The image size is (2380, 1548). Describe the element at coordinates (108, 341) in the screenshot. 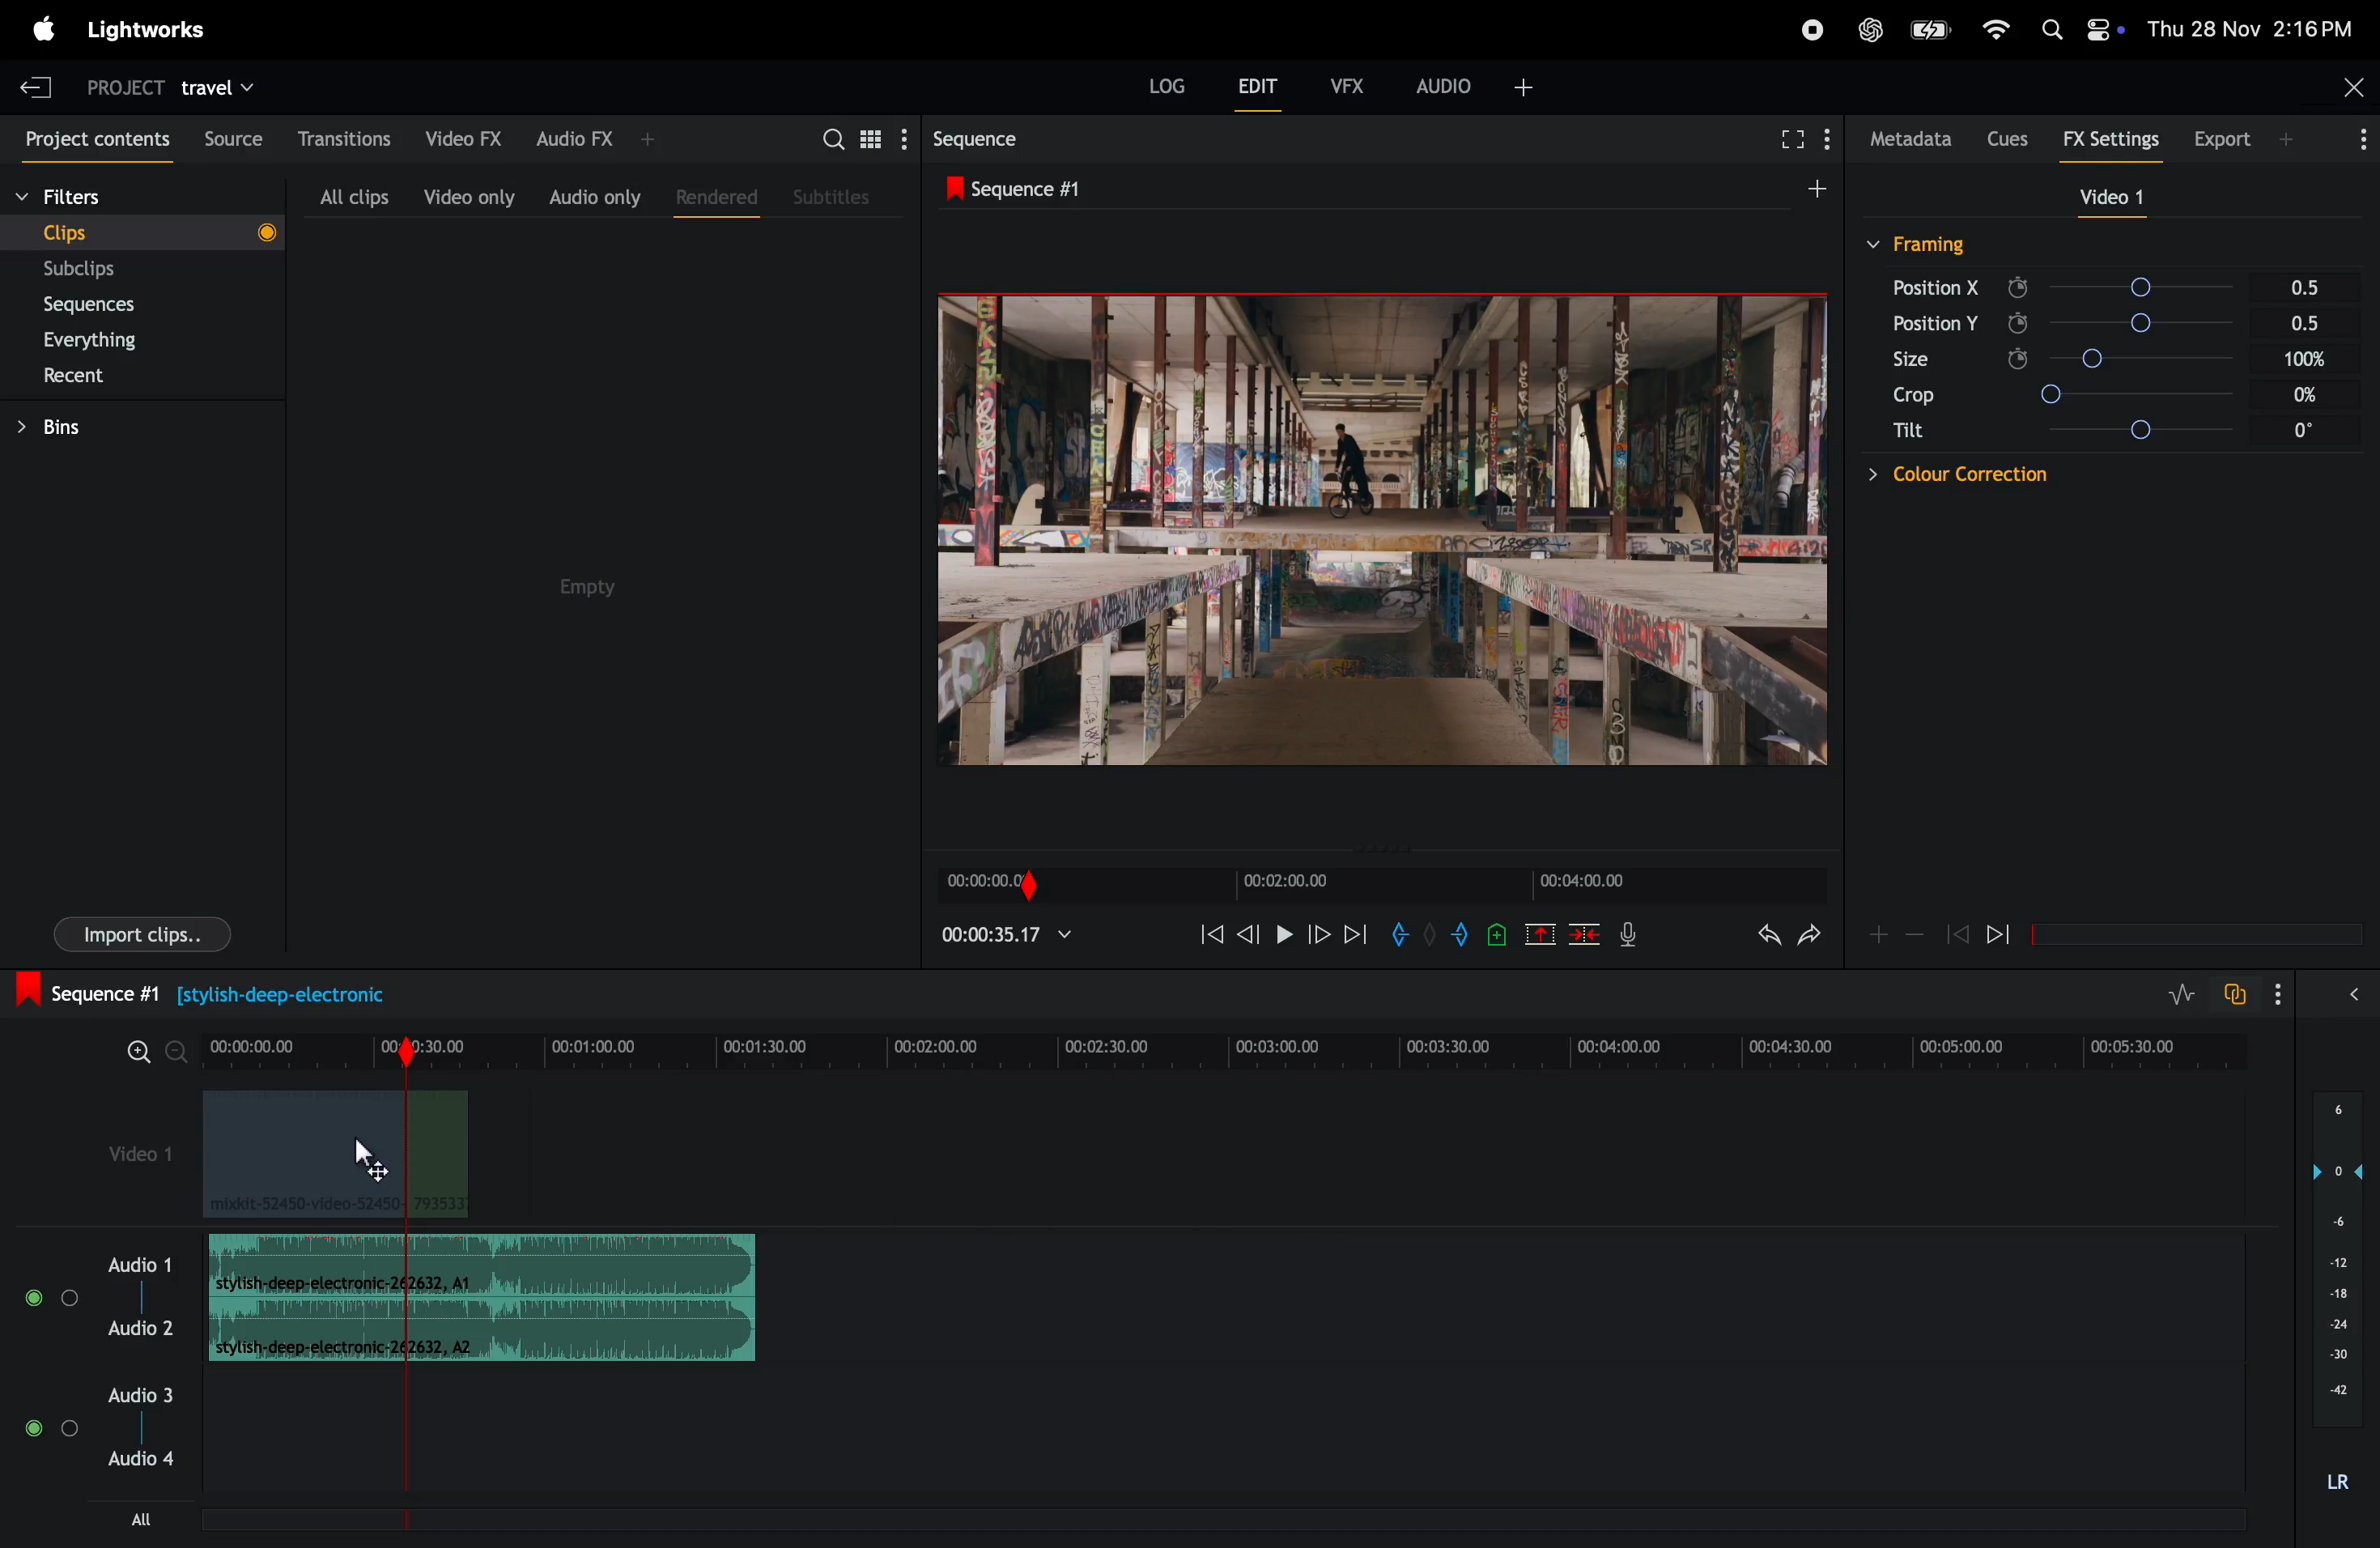

I see `everything` at that location.